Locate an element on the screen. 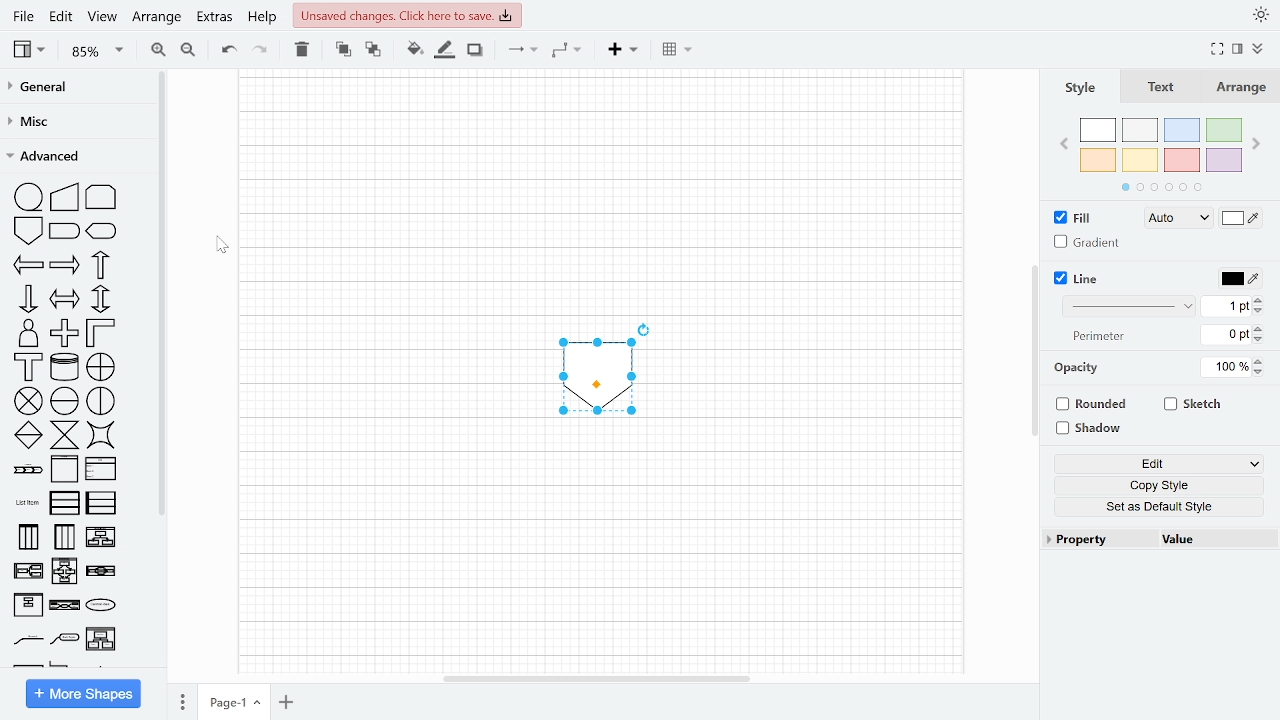 Image resolution: width=1280 pixels, height=720 pixels. Perimeter is located at coordinates (1099, 337).